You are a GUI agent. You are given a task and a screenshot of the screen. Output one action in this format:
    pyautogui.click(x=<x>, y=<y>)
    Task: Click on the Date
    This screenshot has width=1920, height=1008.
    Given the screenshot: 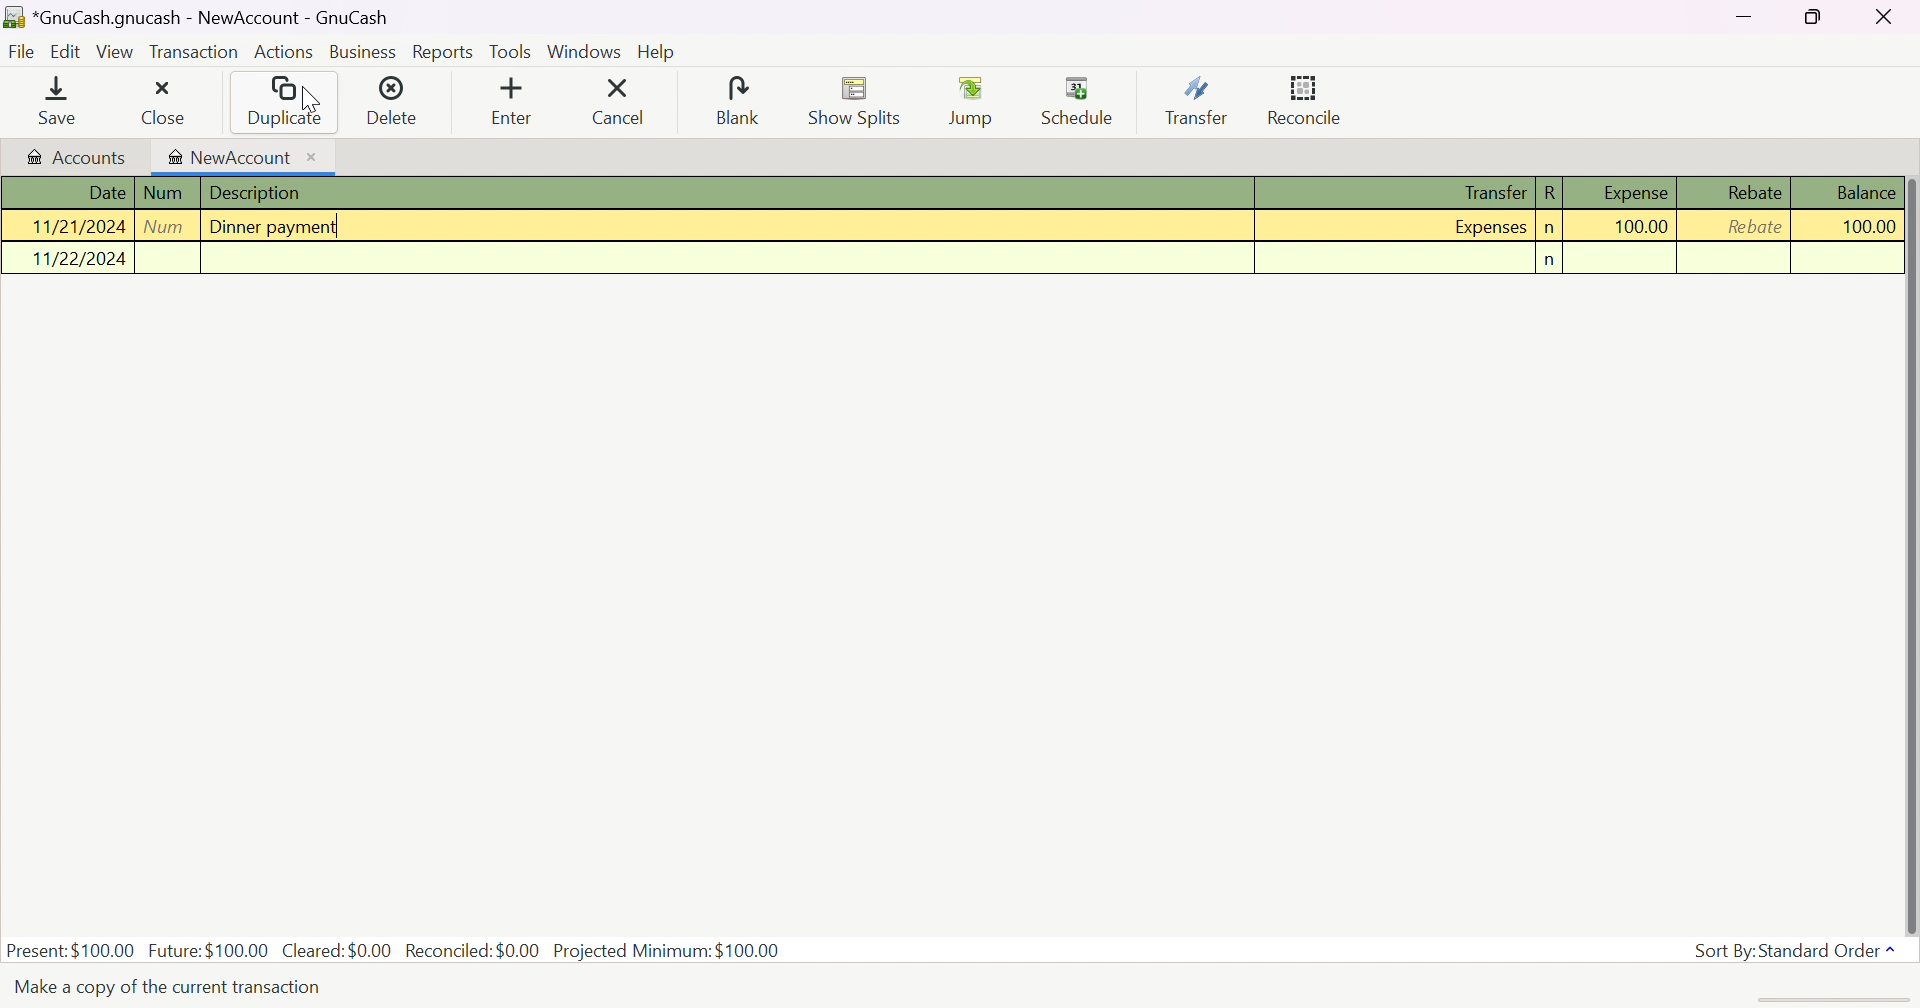 What is the action you would take?
    pyautogui.click(x=105, y=193)
    